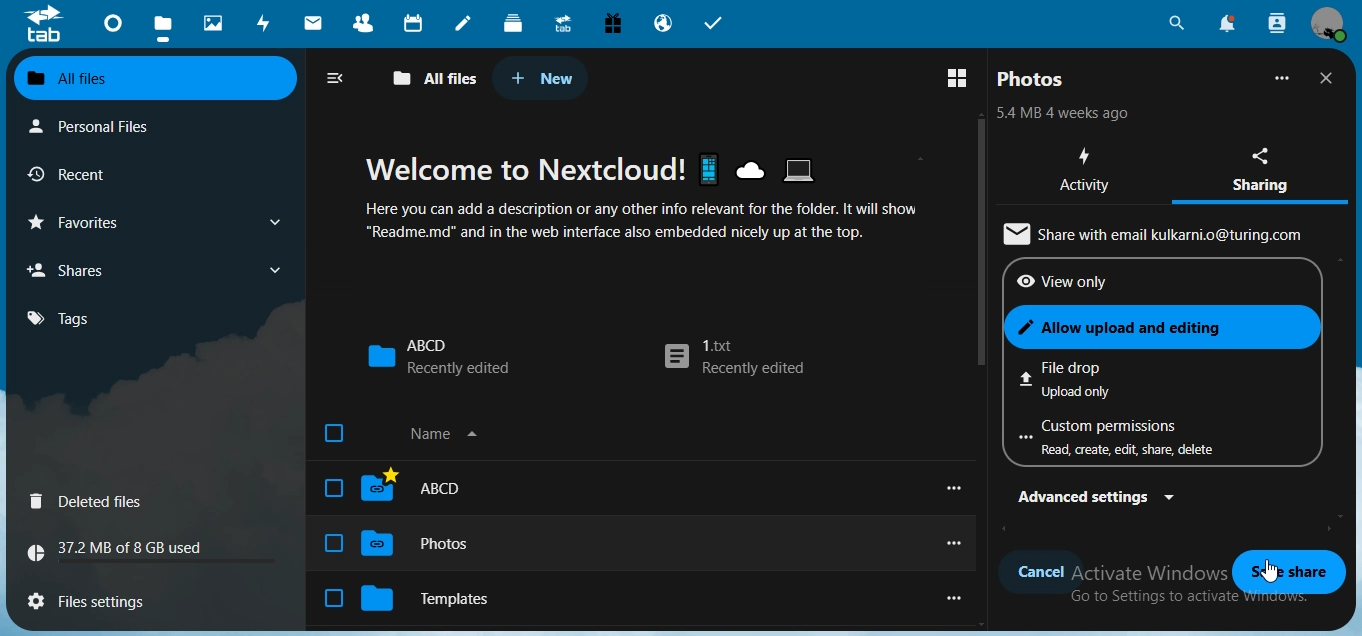  Describe the element at coordinates (715, 24) in the screenshot. I see `tasks` at that location.